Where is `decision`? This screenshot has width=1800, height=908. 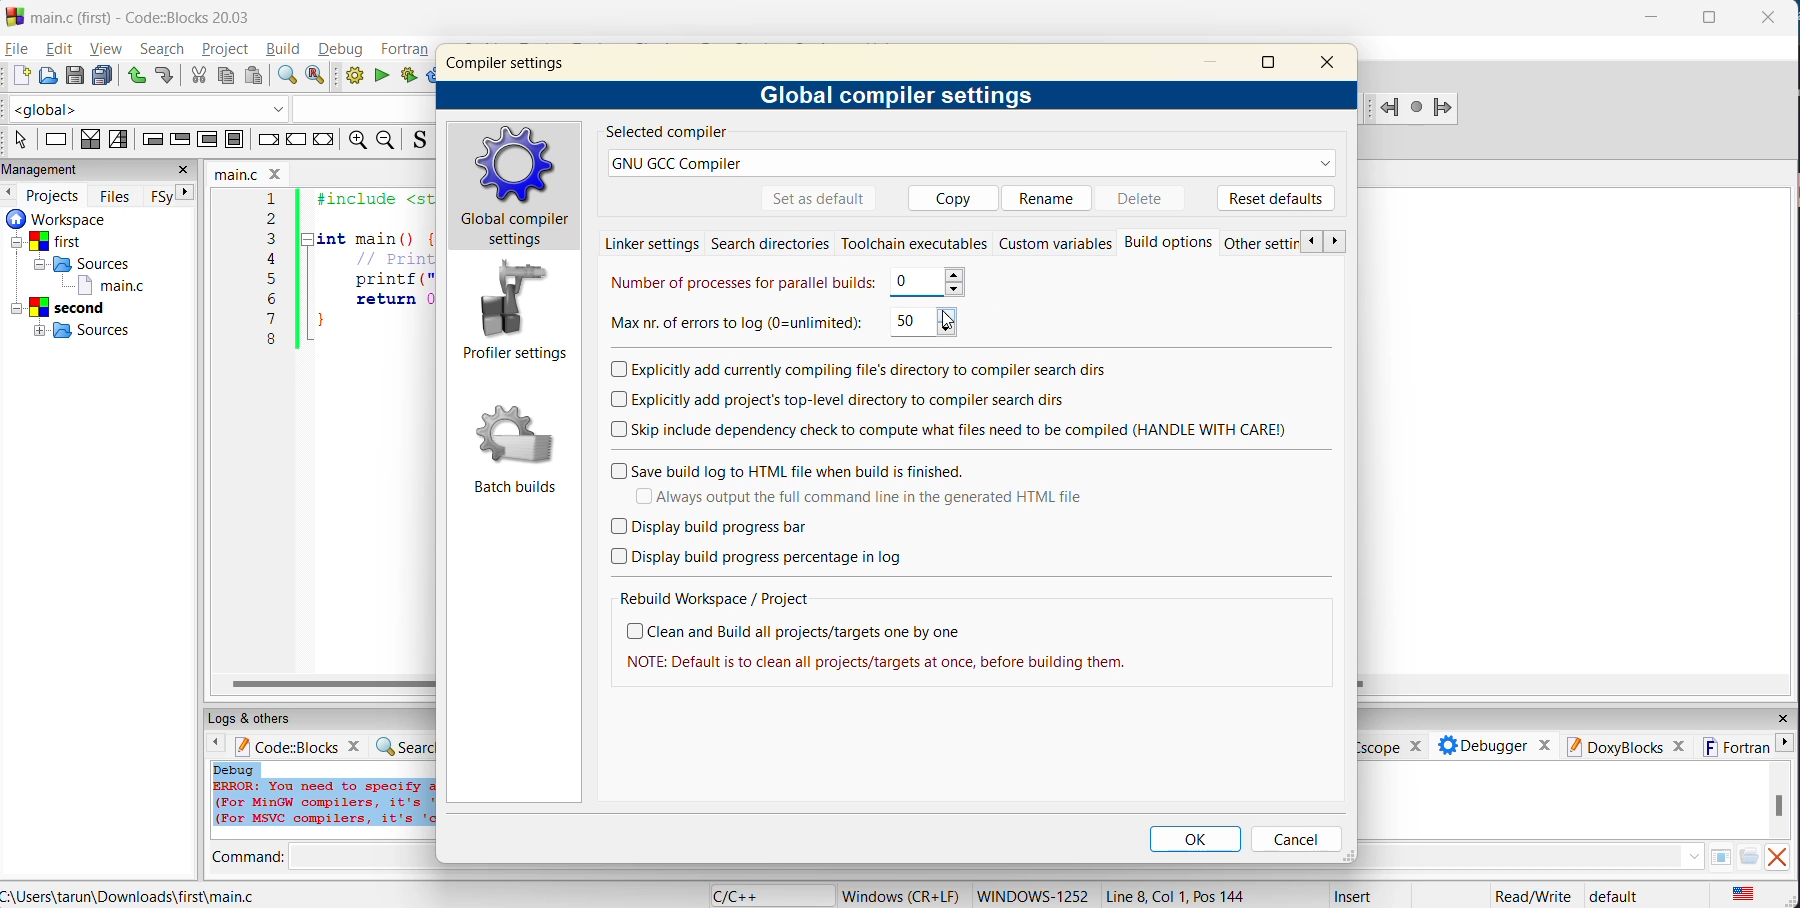
decision is located at coordinates (88, 141).